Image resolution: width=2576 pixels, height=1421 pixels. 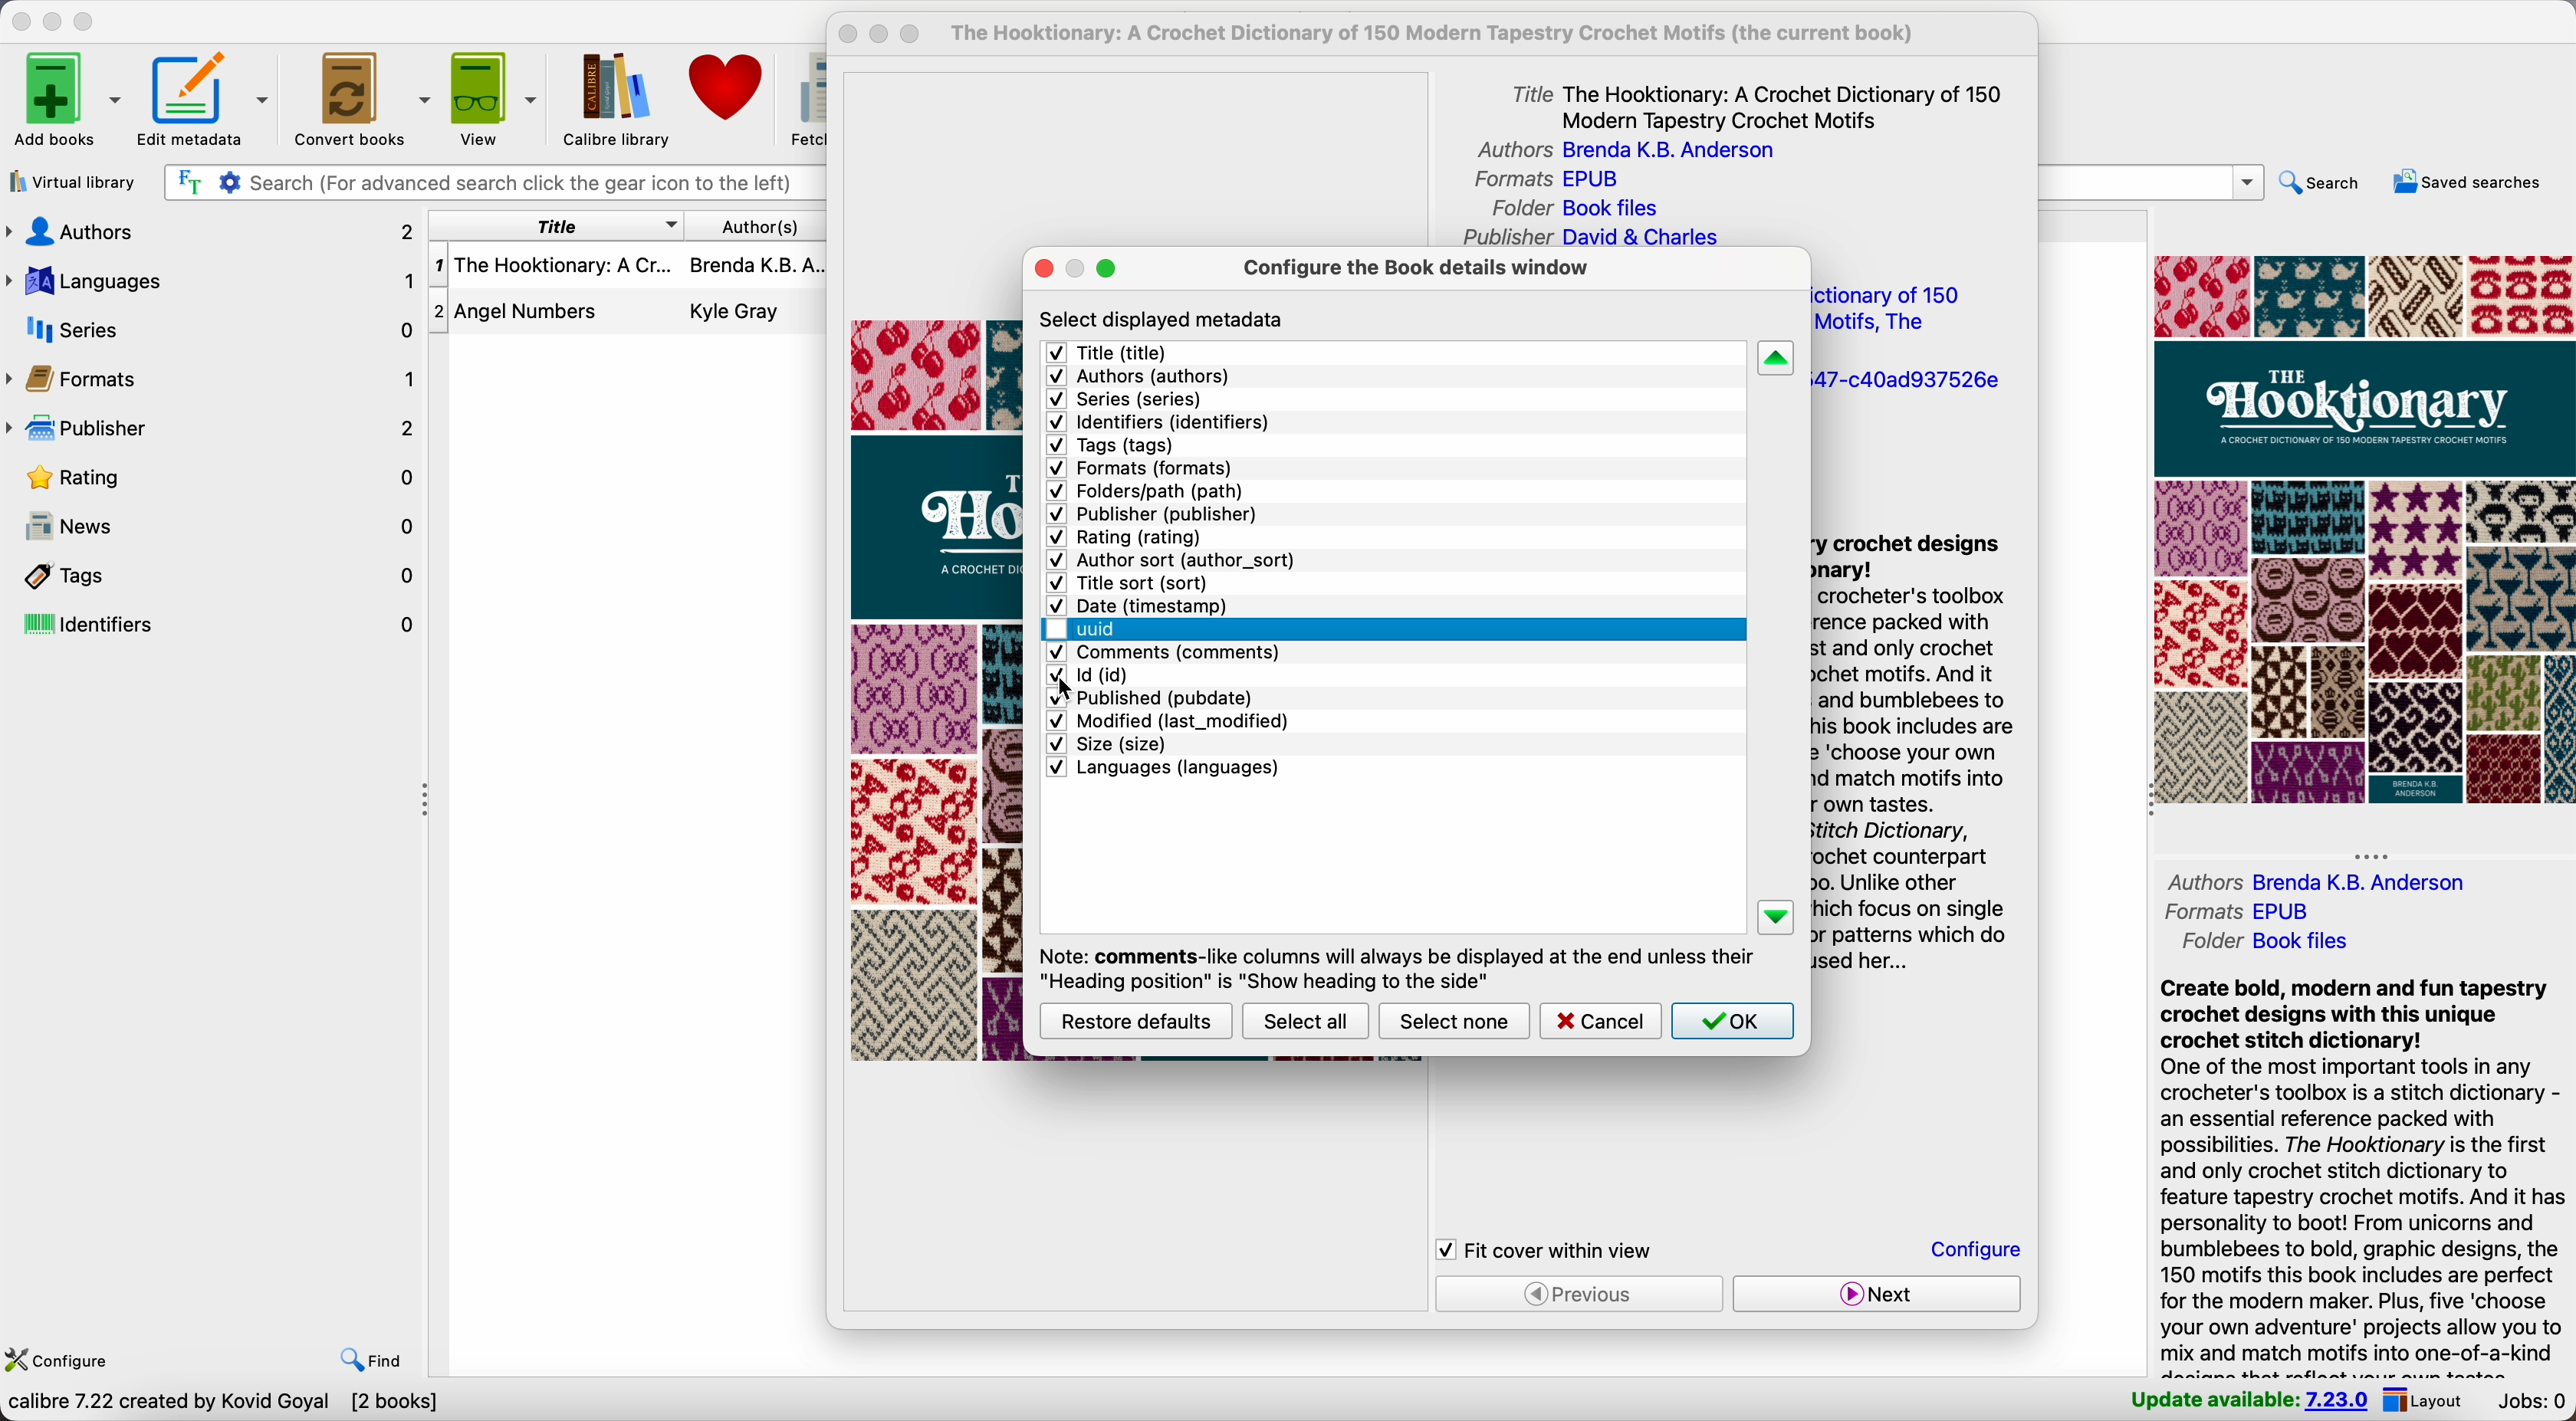 What do you see at coordinates (1135, 584) in the screenshot?
I see `title sort` at bounding box center [1135, 584].